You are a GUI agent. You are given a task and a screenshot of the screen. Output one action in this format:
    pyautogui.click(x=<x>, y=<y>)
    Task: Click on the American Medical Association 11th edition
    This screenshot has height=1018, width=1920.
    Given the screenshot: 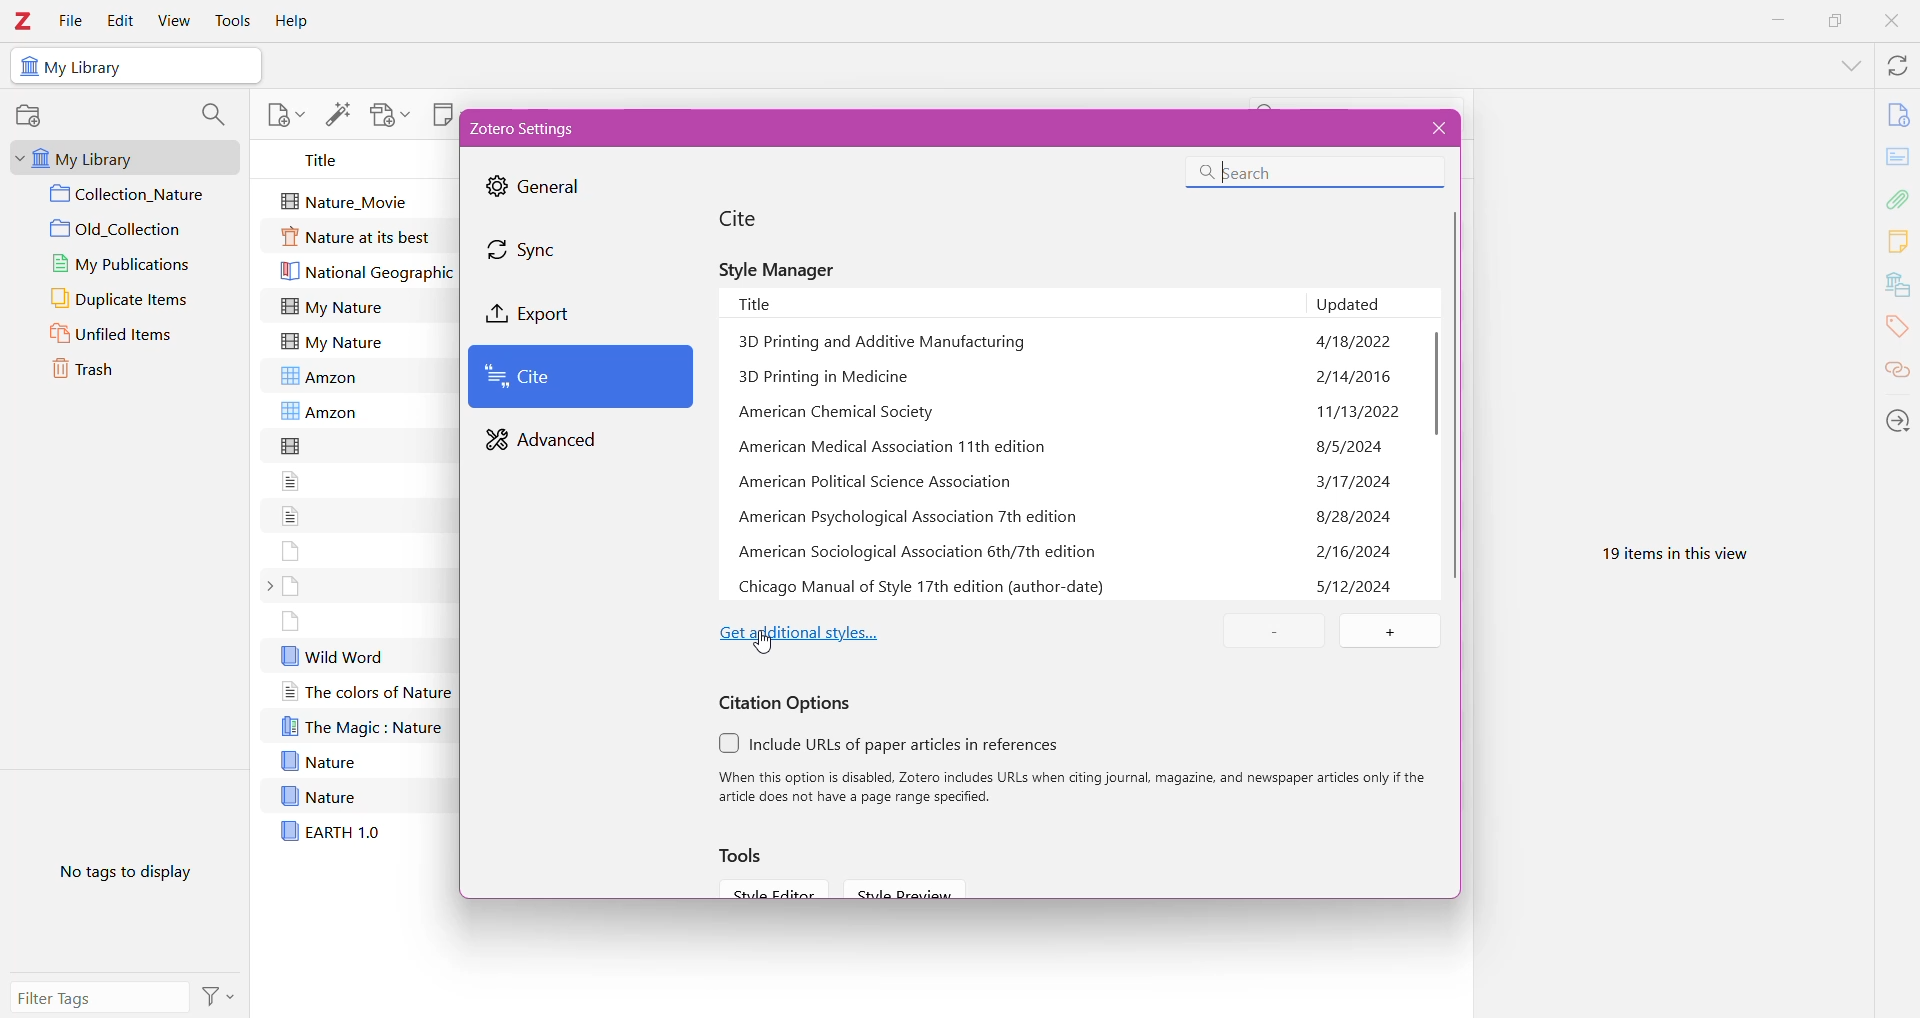 What is the action you would take?
    pyautogui.click(x=898, y=448)
    